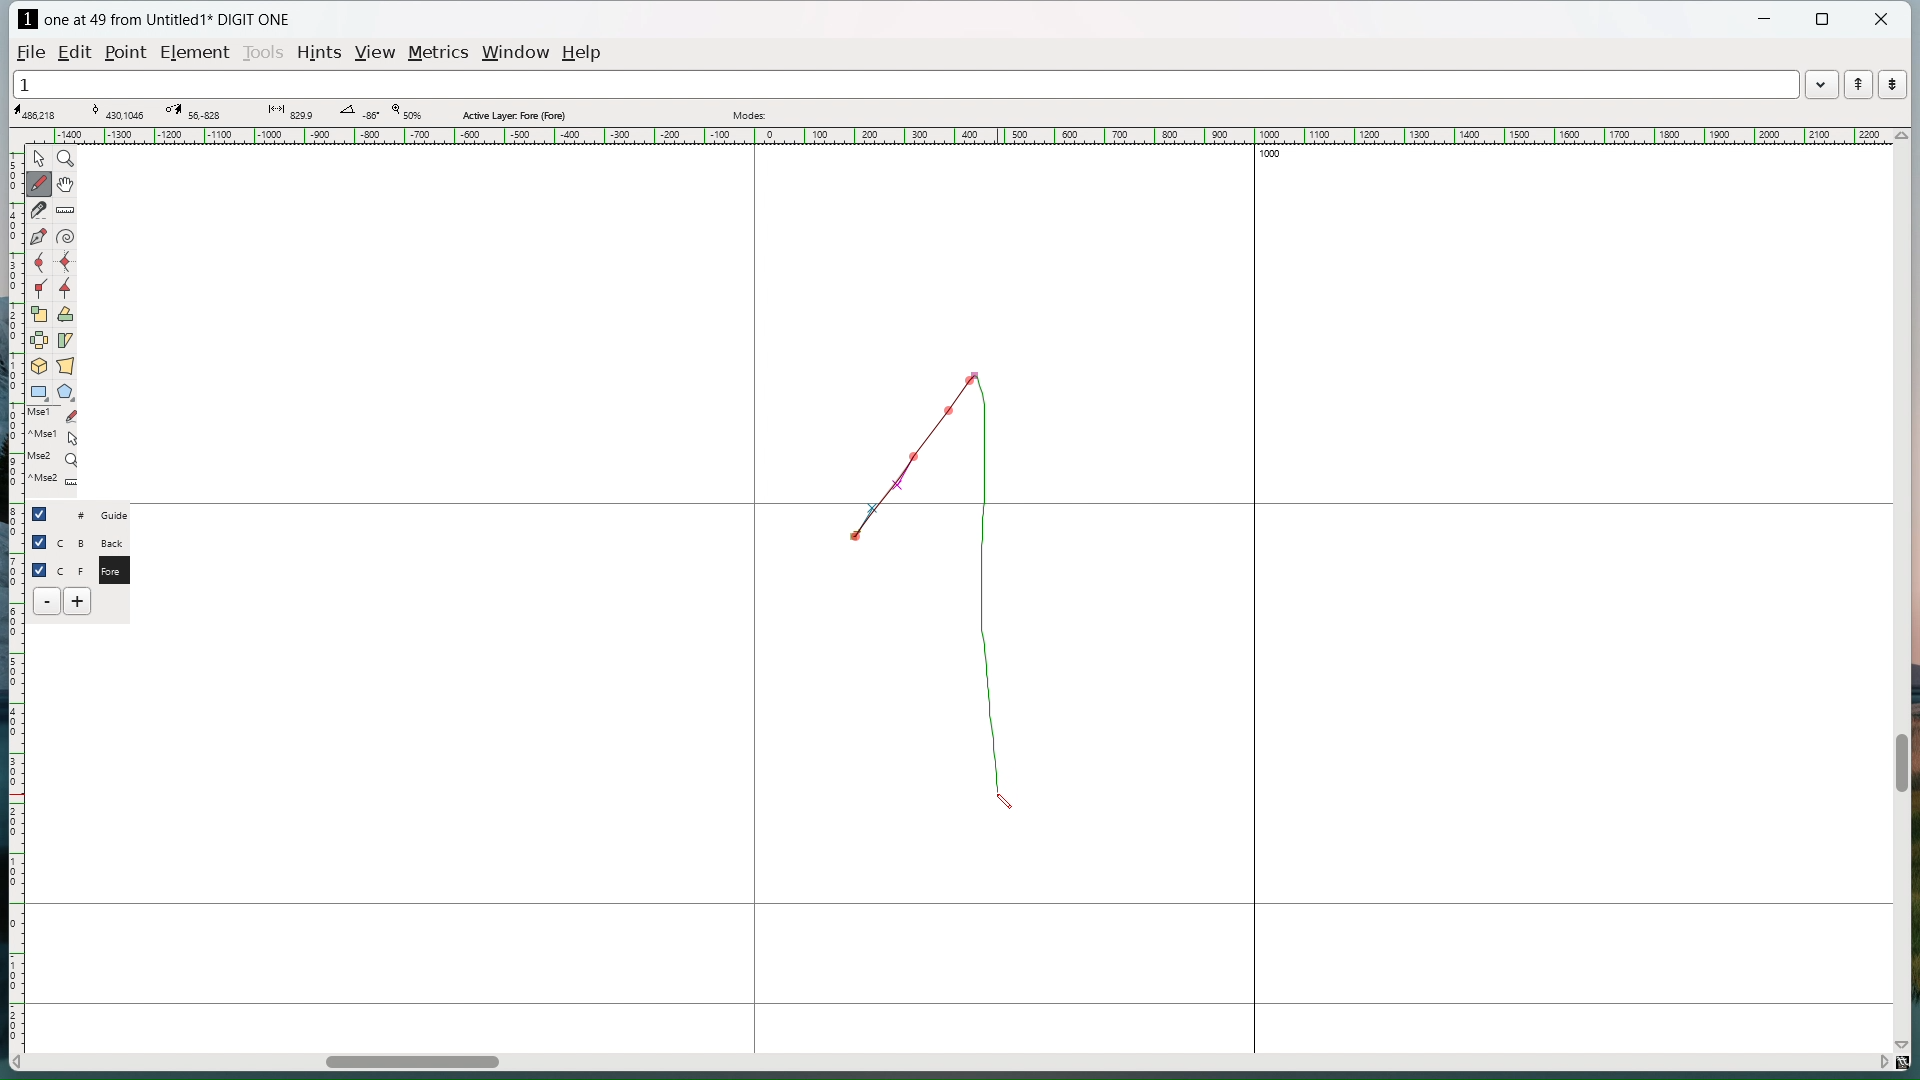 The height and width of the screenshot is (1080, 1920). Describe the element at coordinates (65, 314) in the screenshot. I see `rotate` at that location.